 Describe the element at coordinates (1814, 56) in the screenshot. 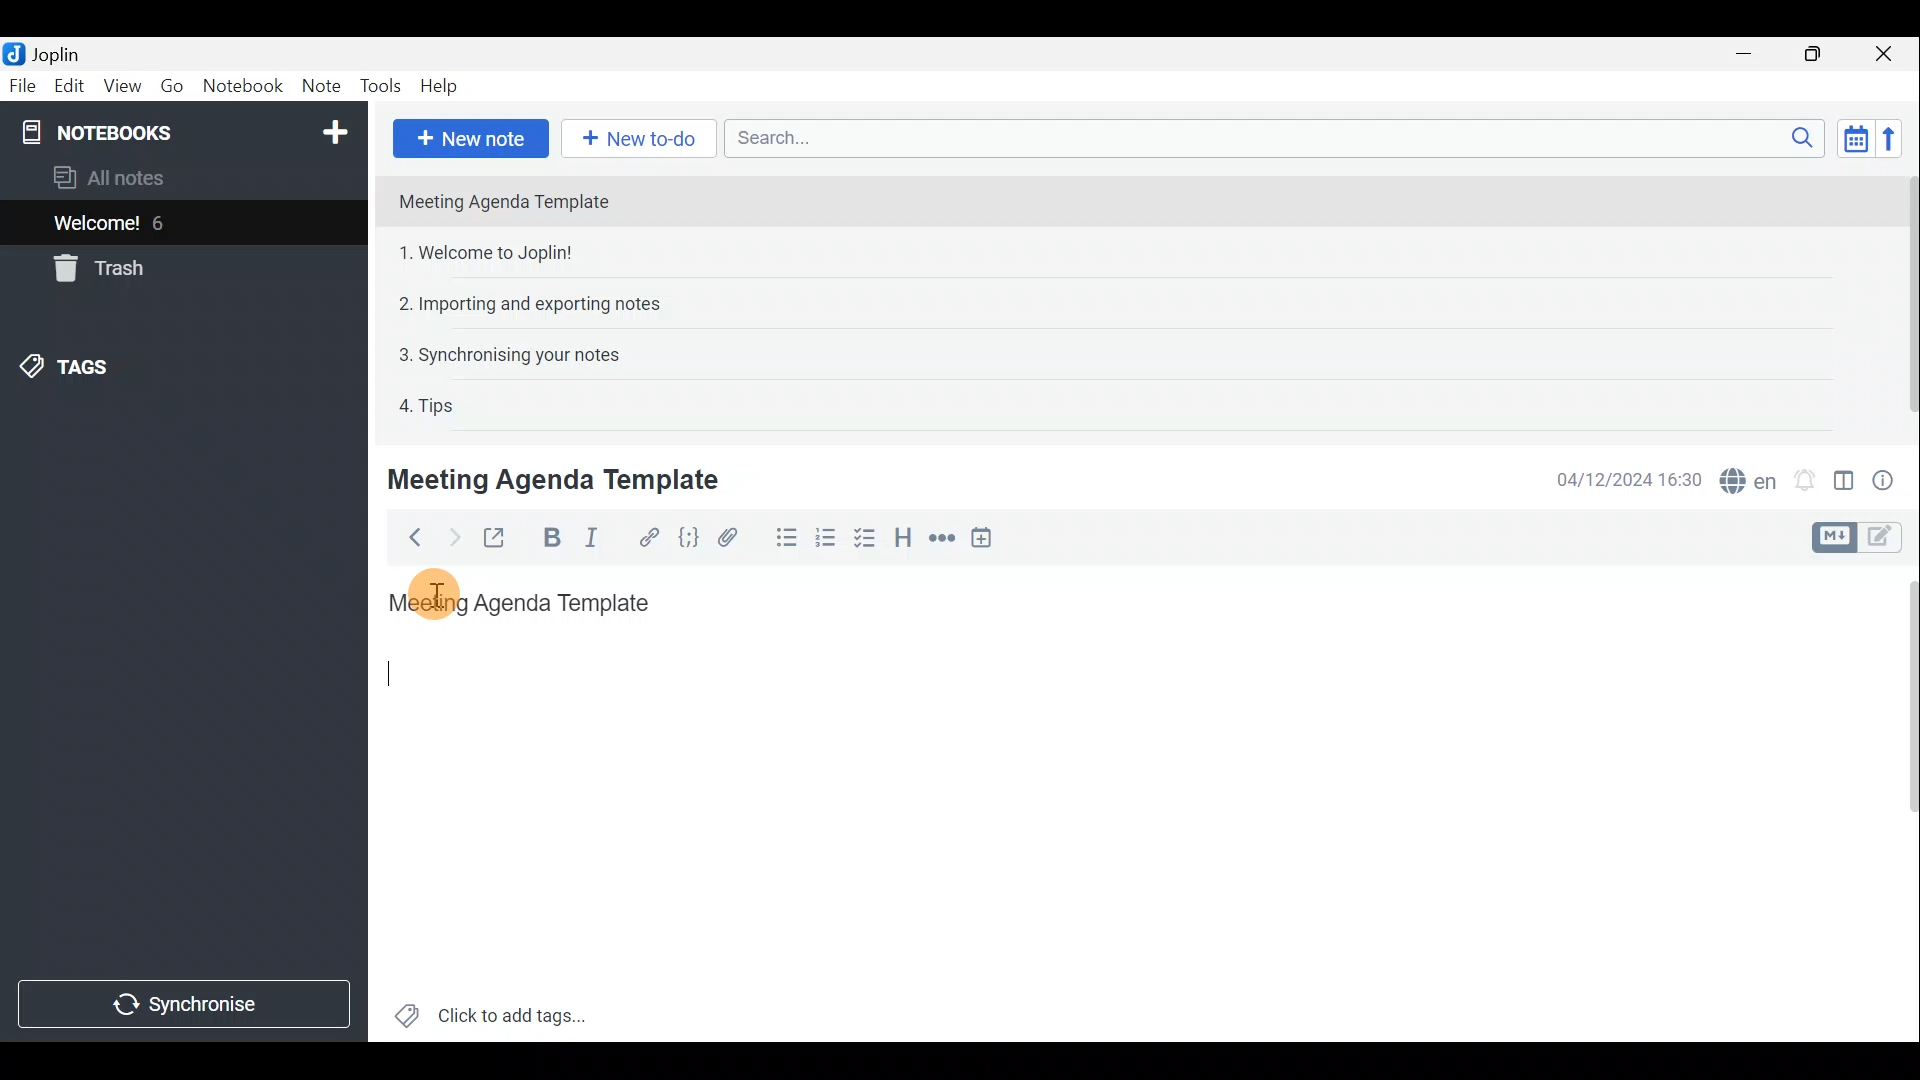

I see `Maximise` at that location.